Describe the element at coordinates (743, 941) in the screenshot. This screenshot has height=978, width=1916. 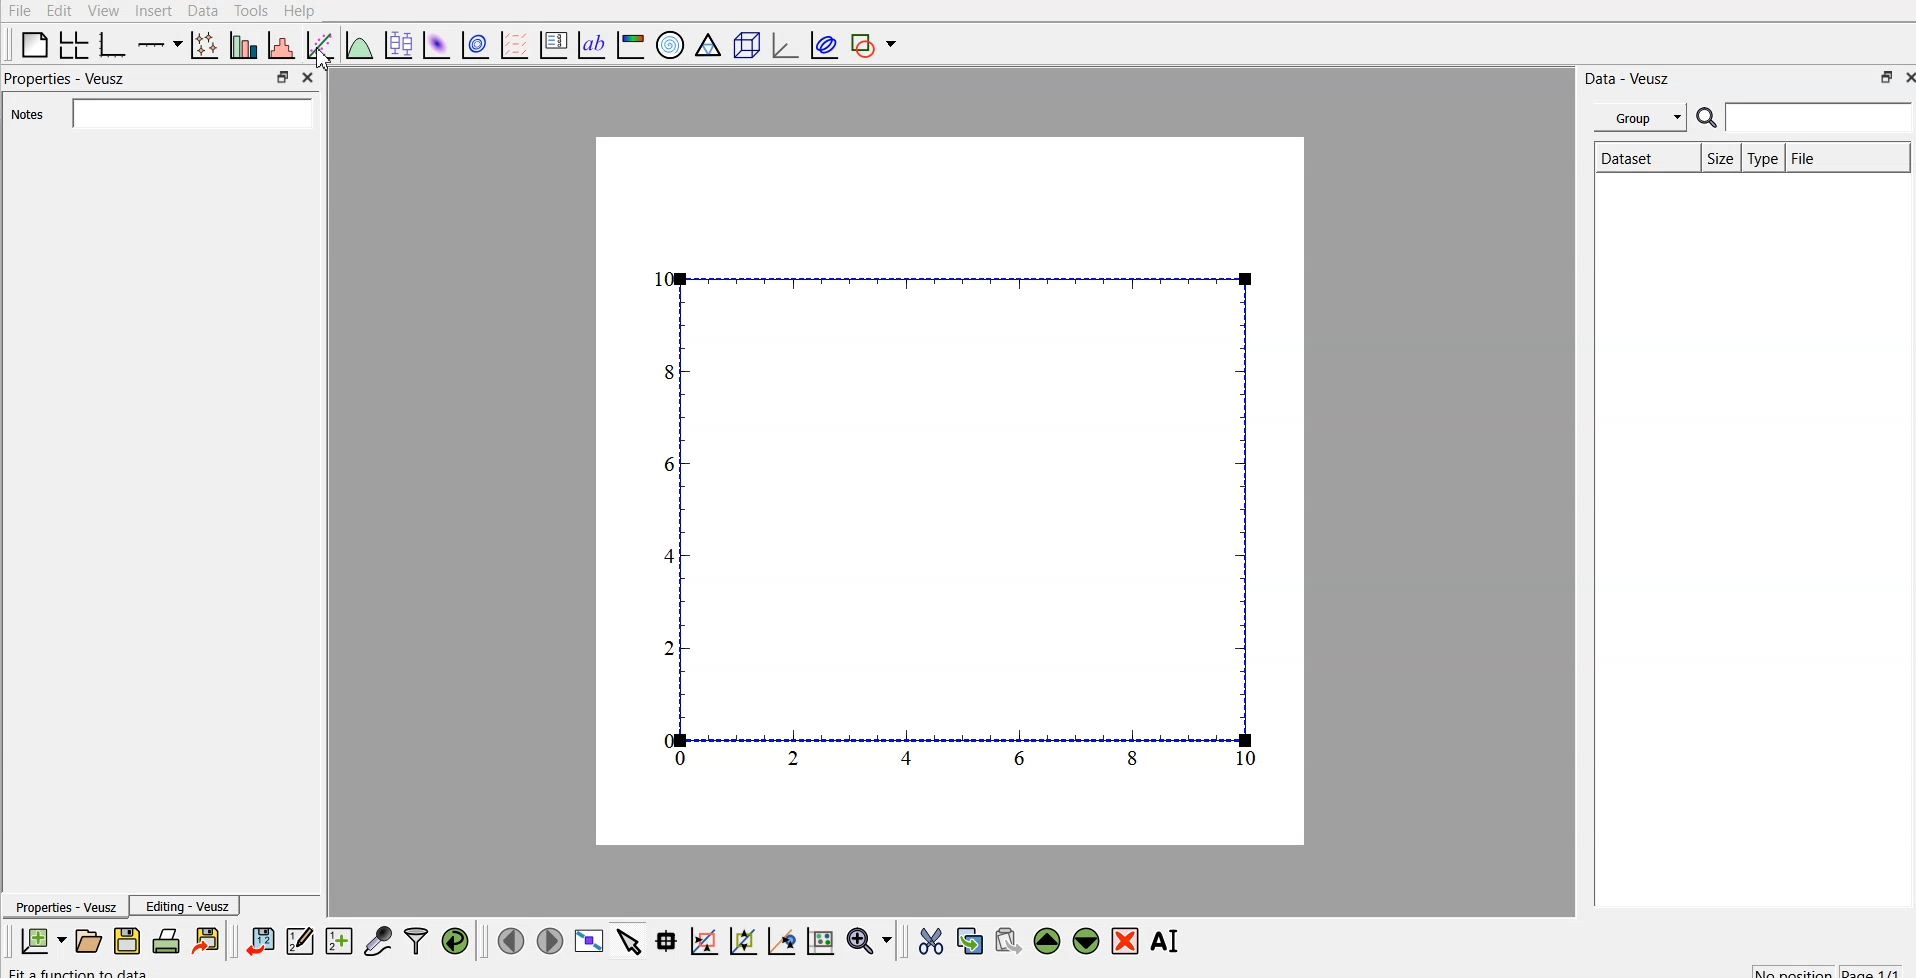
I see `click to zoom out on graph axes` at that location.